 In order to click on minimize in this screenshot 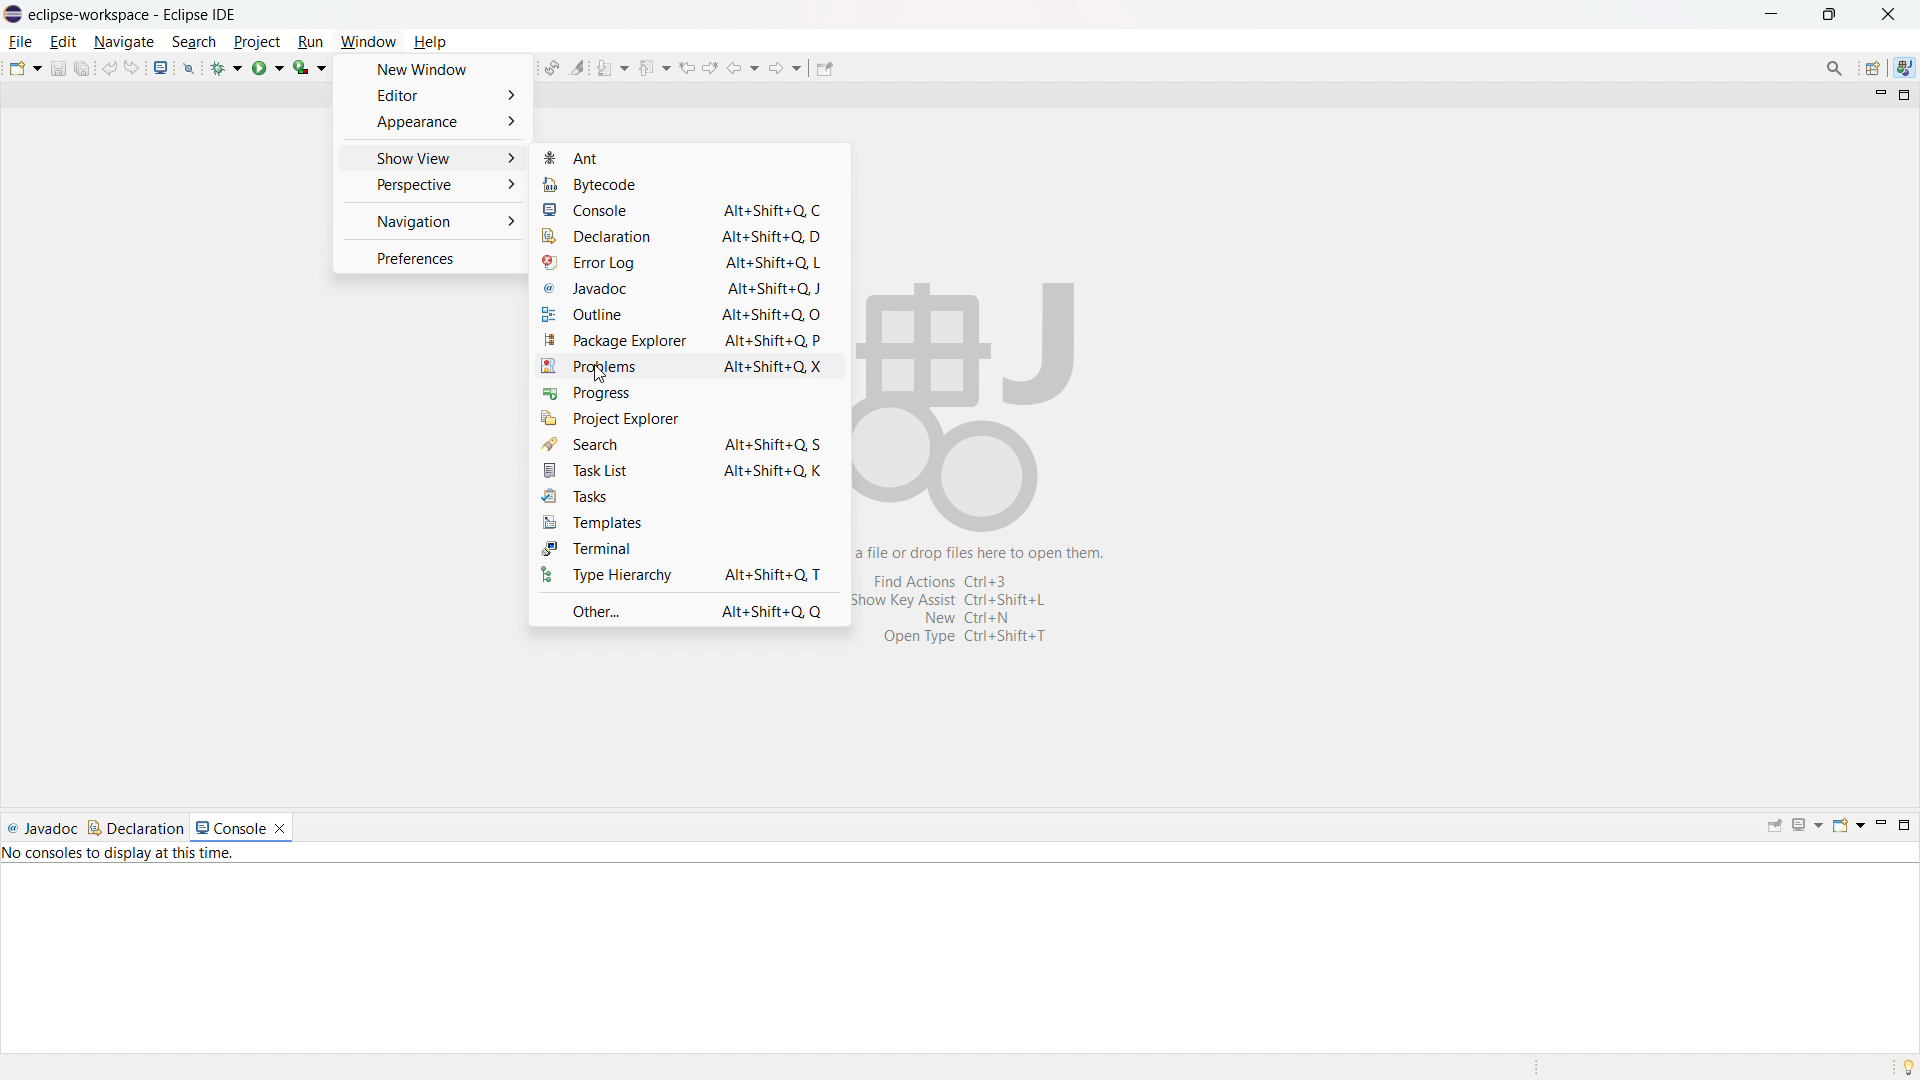, I will do `click(1878, 93)`.